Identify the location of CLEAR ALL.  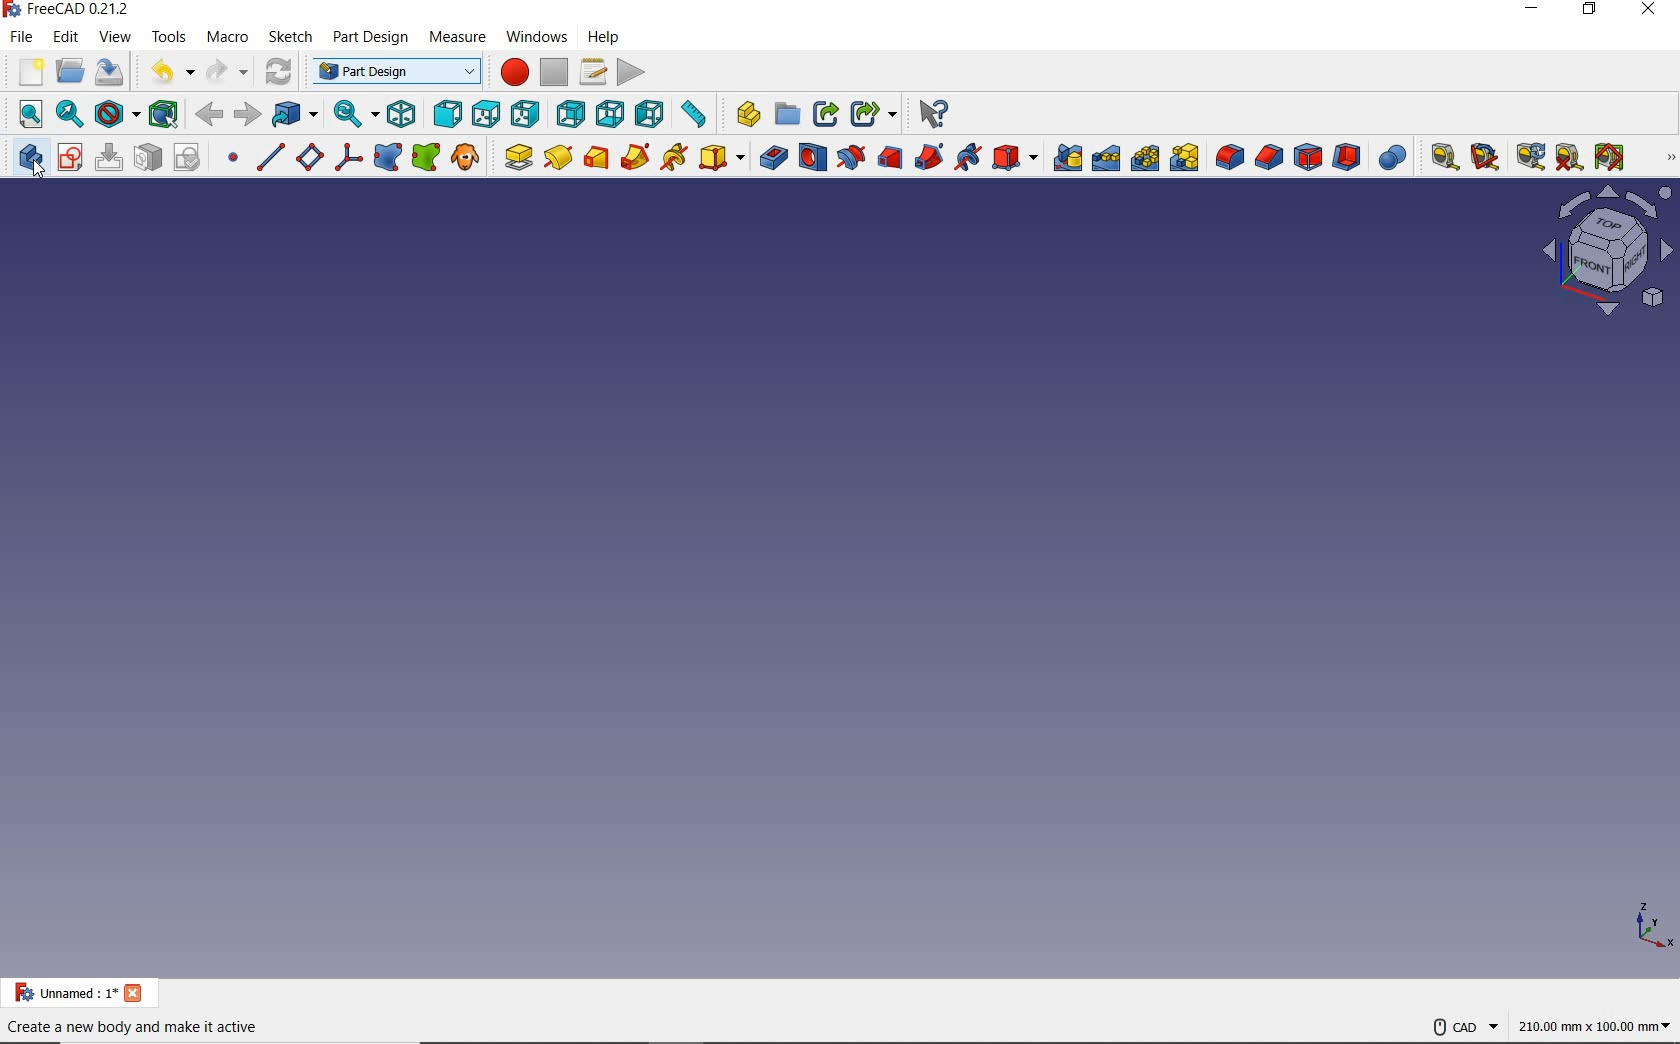
(1486, 157).